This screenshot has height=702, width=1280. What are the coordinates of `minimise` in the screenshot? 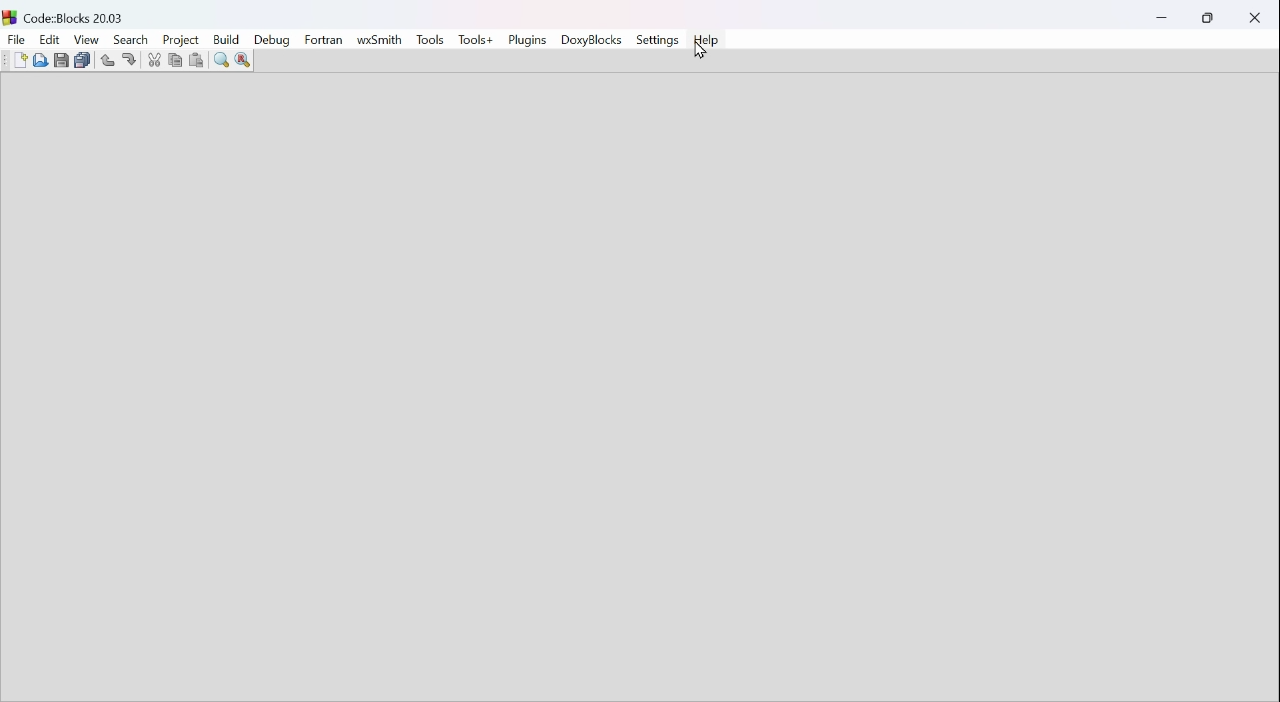 It's located at (1164, 14).